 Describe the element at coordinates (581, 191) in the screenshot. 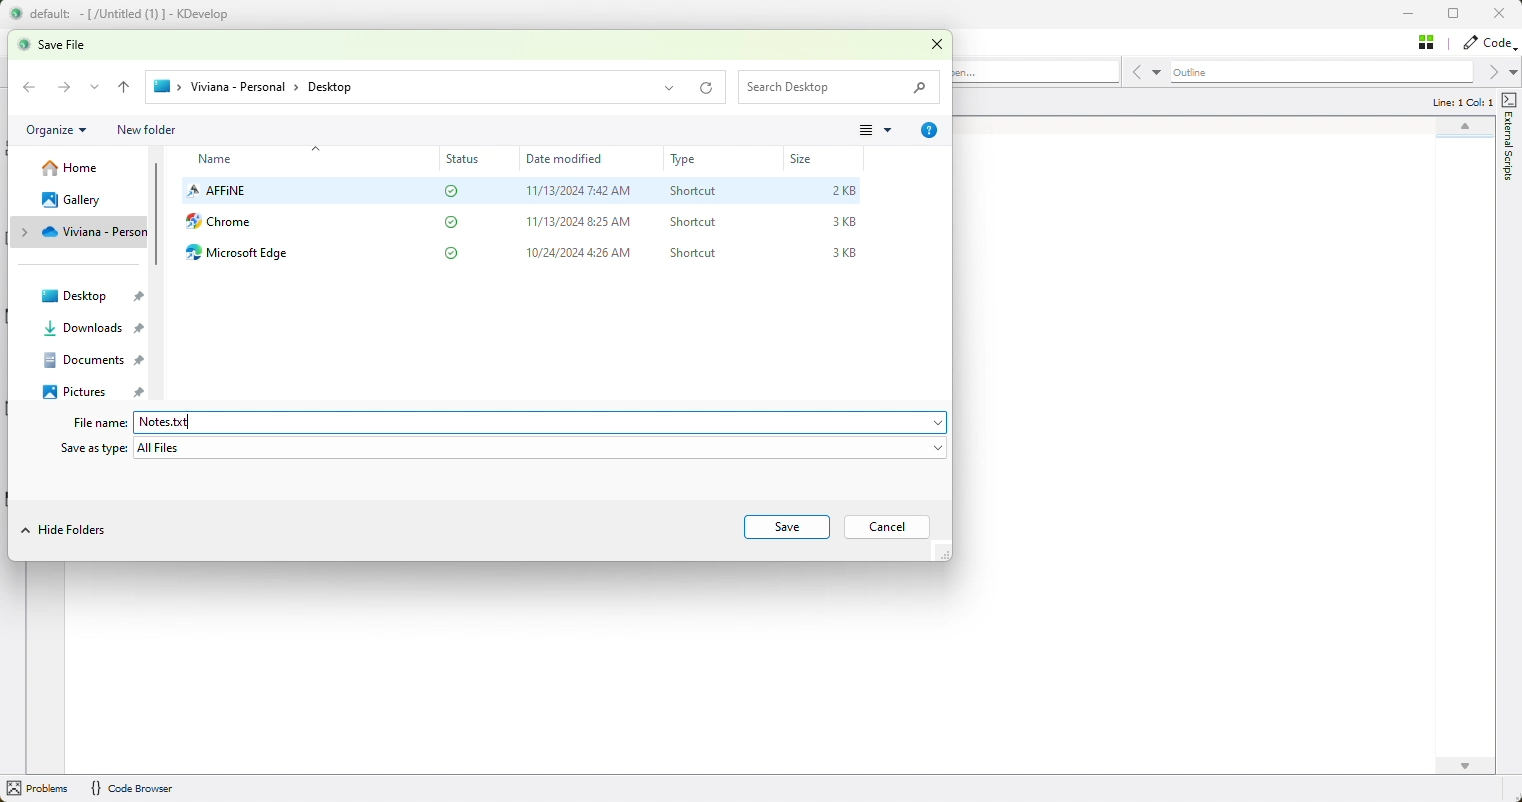

I see `11/13/2024 7:42 AM` at that location.